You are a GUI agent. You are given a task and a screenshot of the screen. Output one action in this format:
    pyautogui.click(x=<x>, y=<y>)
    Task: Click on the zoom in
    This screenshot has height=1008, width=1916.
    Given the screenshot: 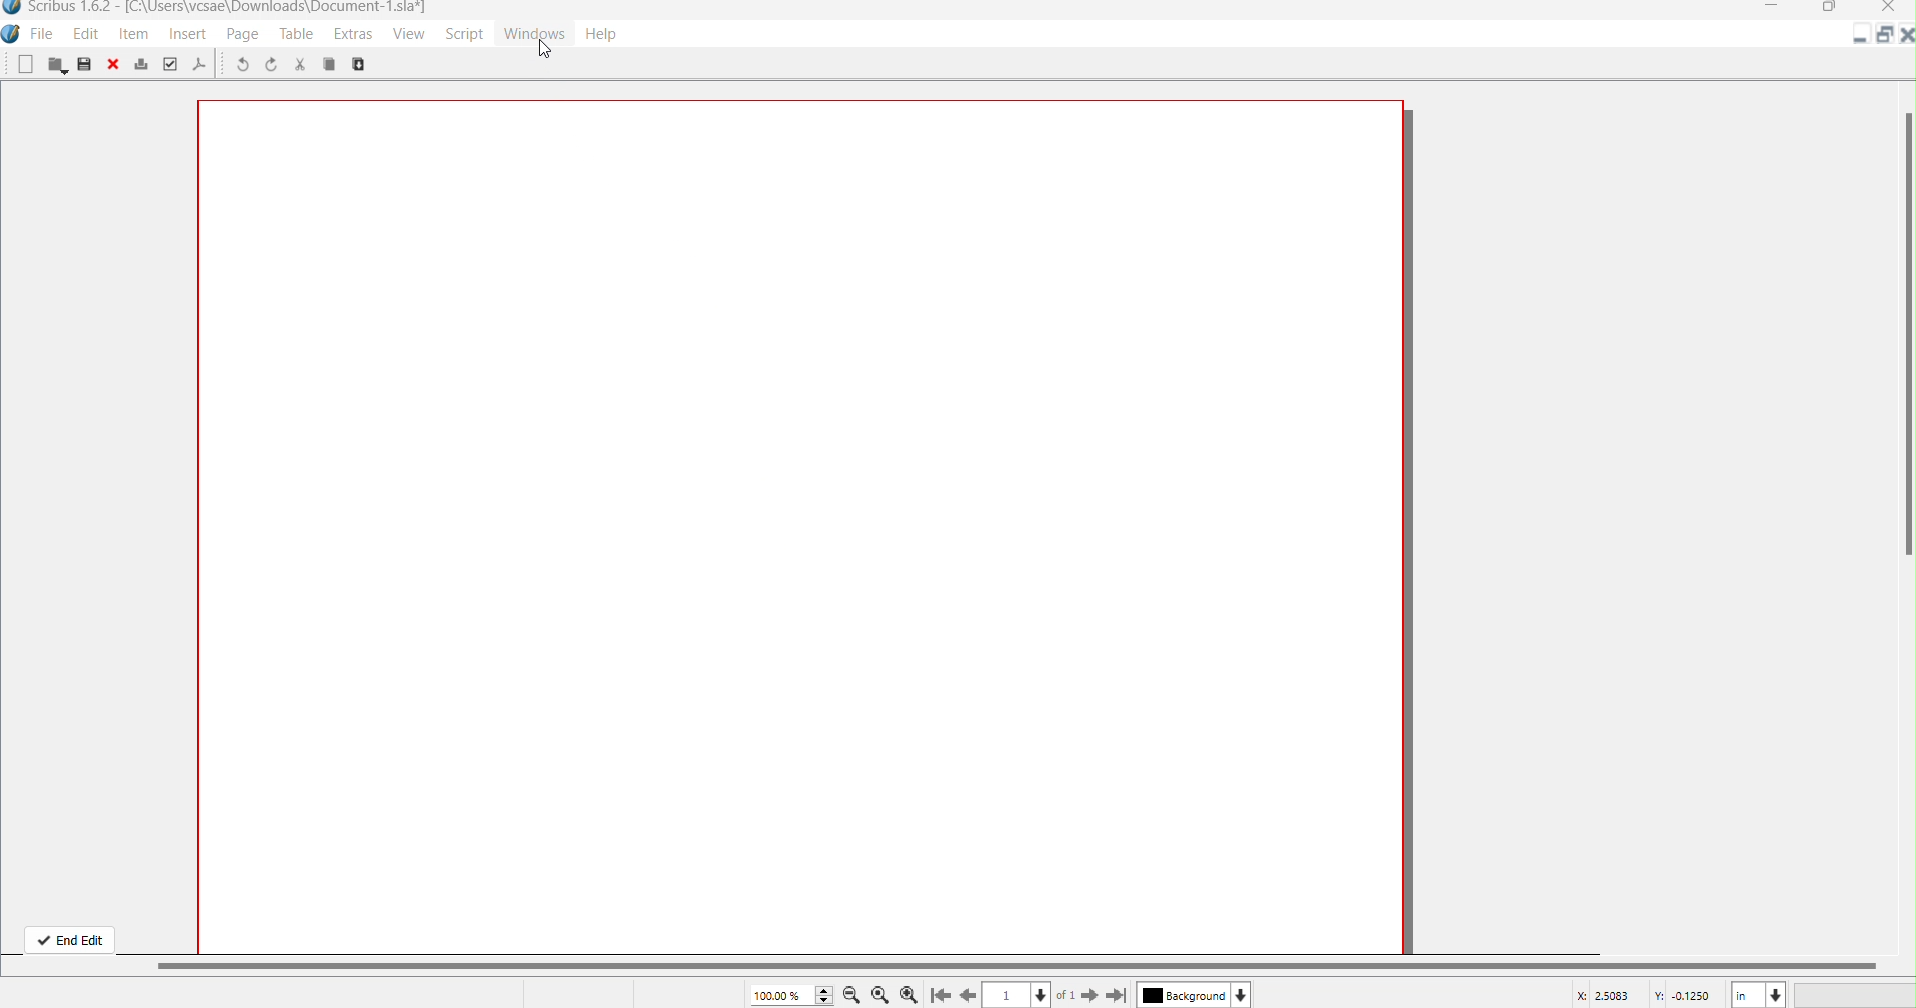 What is the action you would take?
    pyautogui.click(x=910, y=994)
    